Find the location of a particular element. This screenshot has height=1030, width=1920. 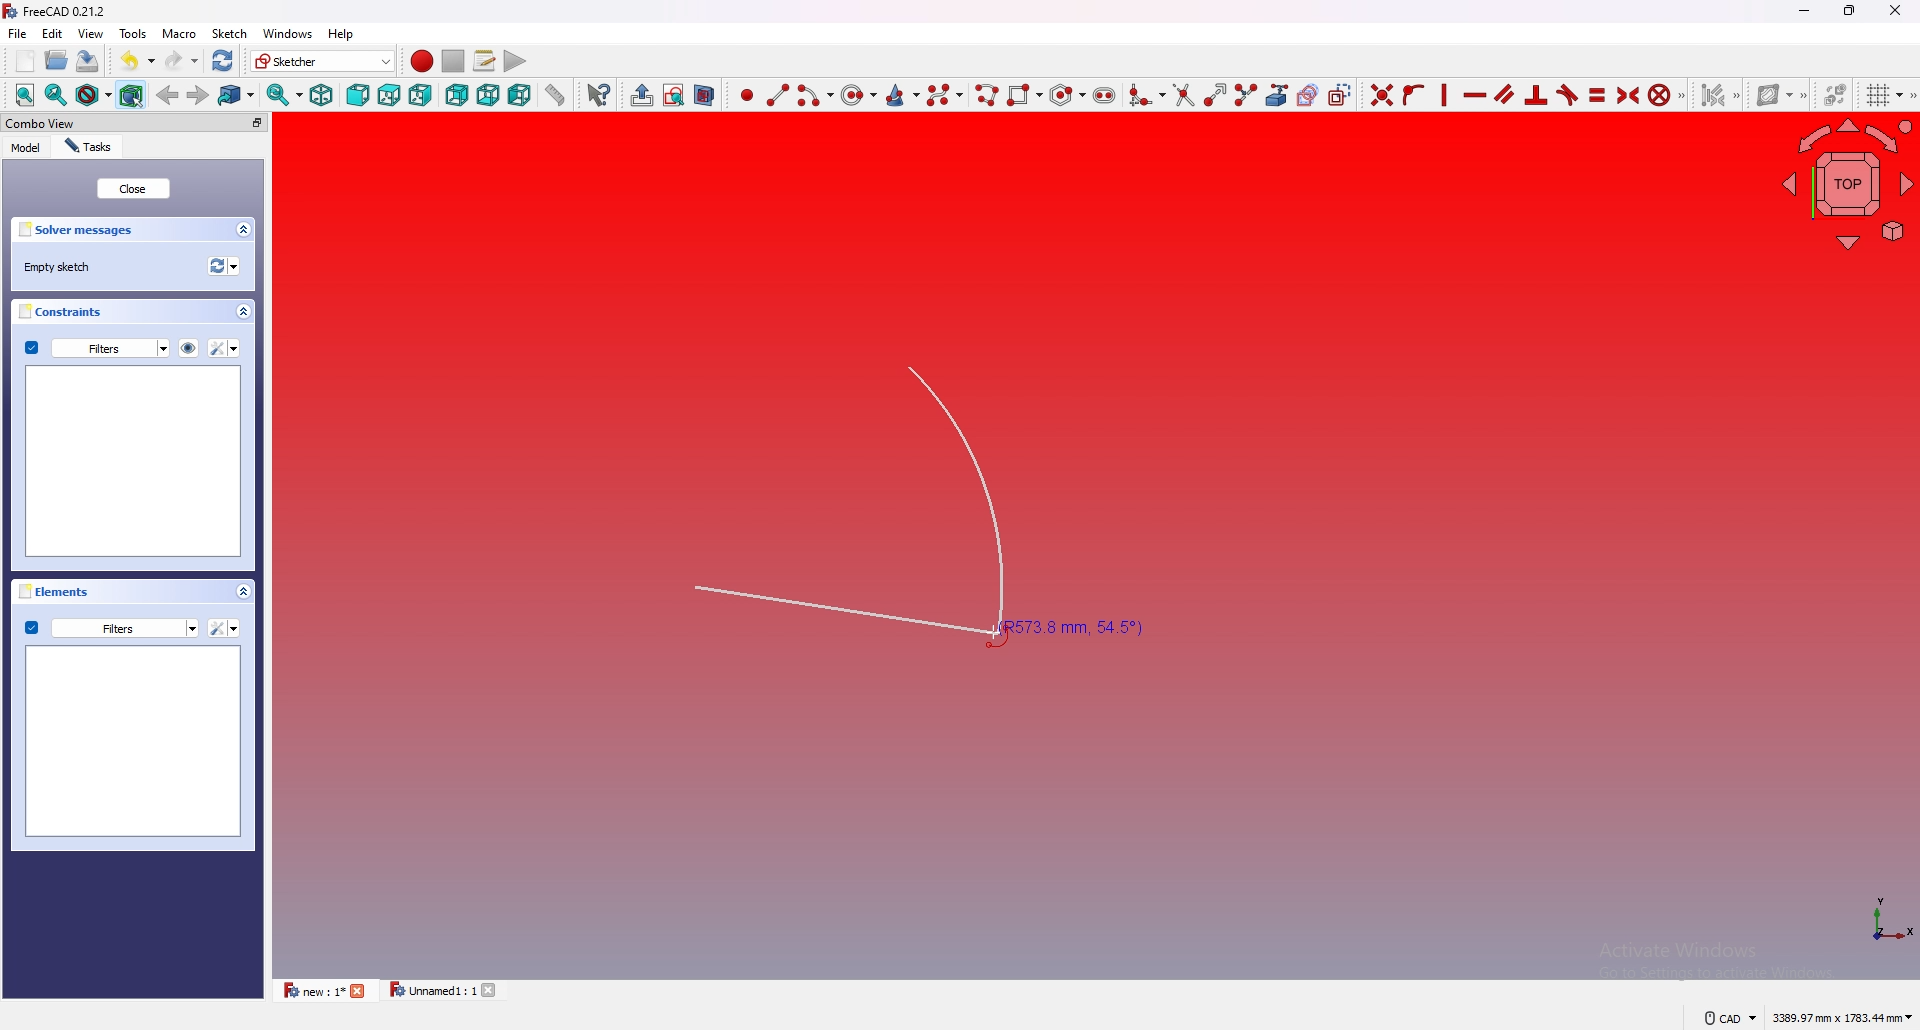

redo is located at coordinates (184, 60).